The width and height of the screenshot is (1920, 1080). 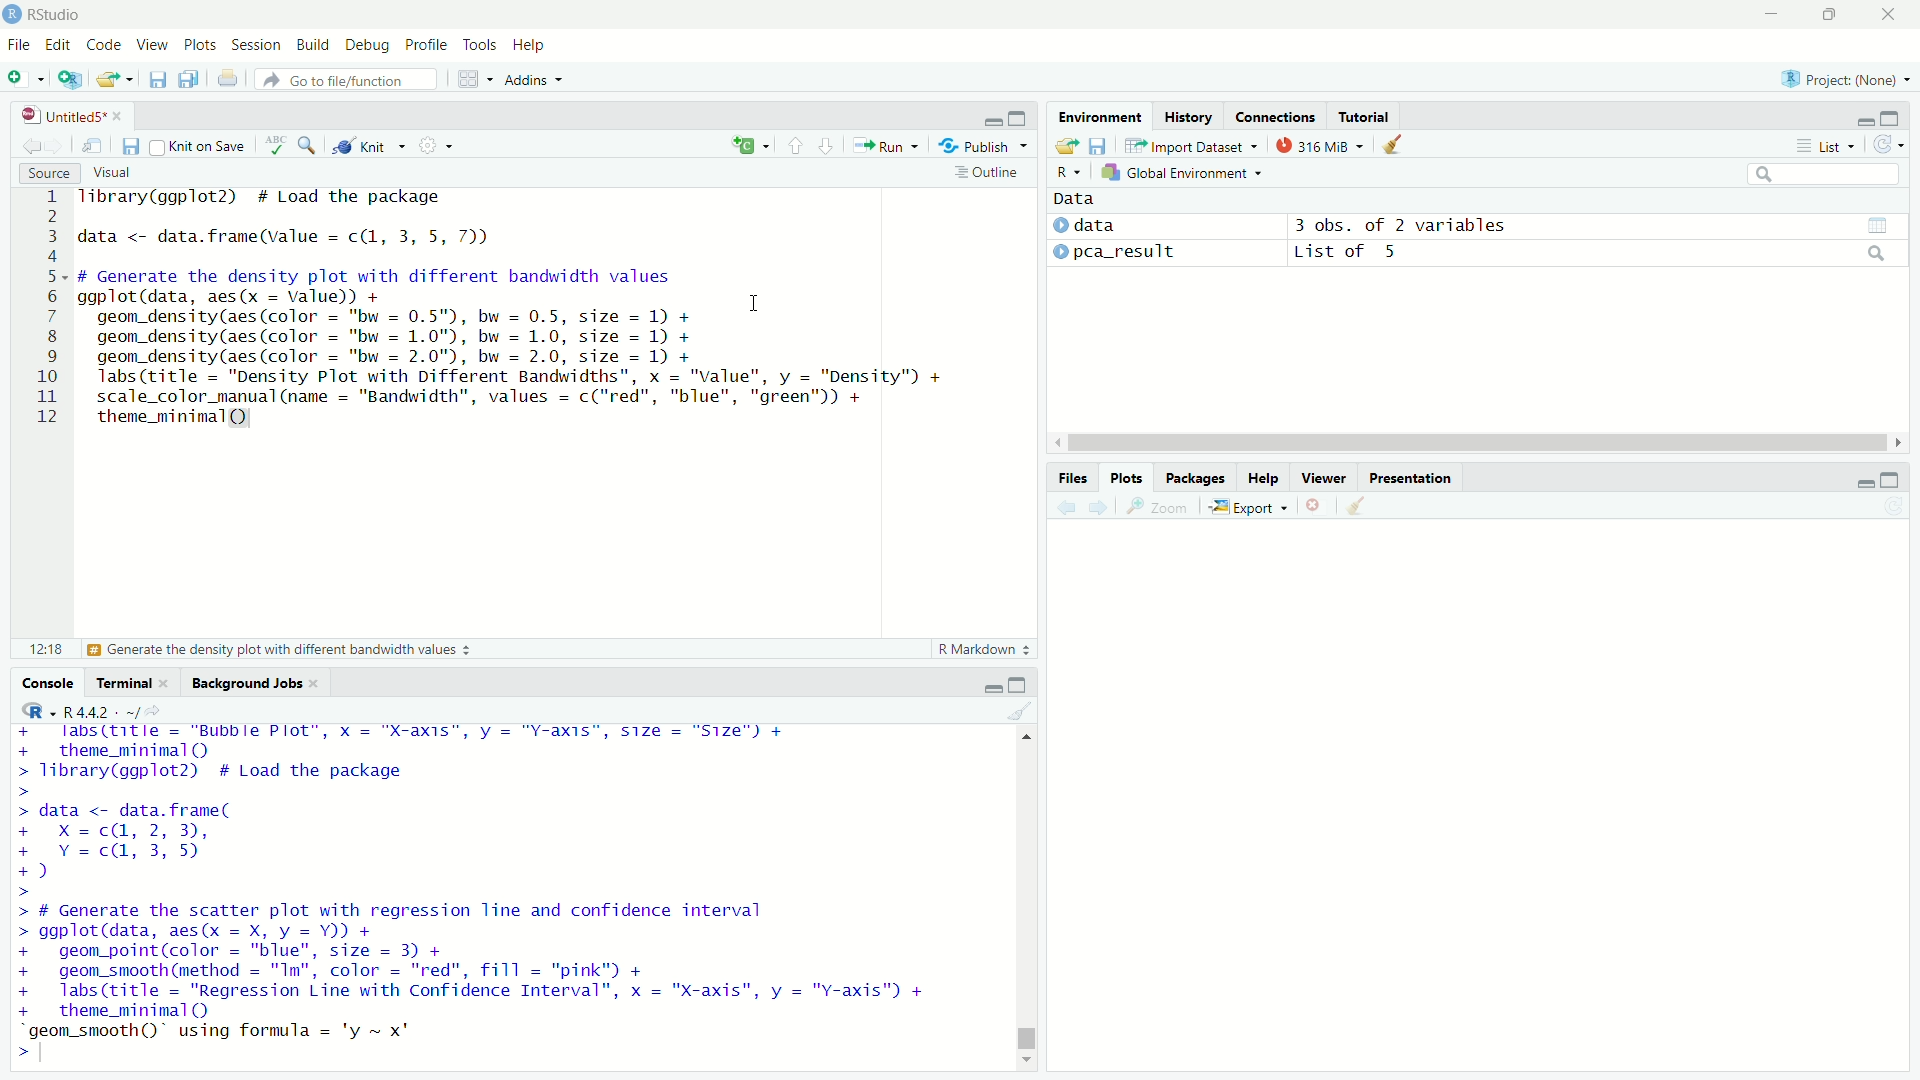 I want to click on 316 MiB, so click(x=1319, y=145).